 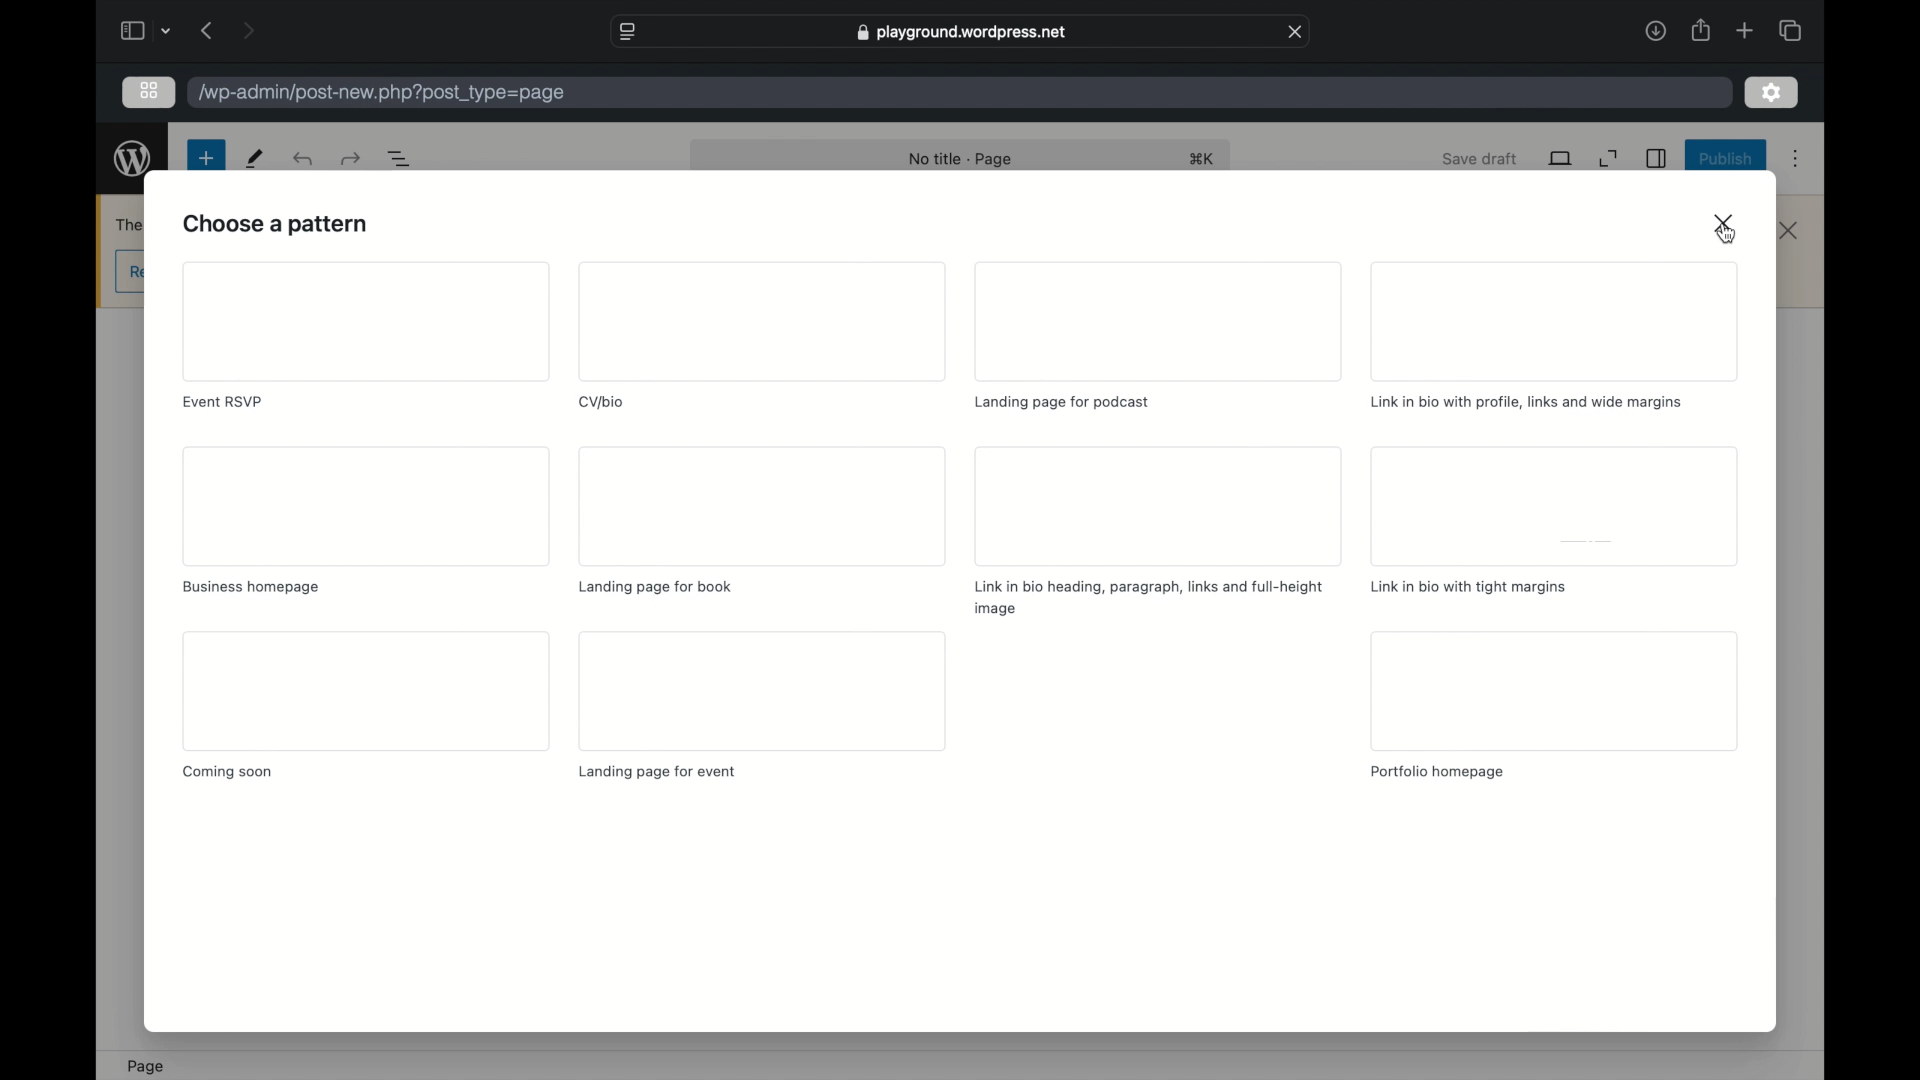 What do you see at coordinates (1528, 403) in the screenshot?
I see `link in bio` at bounding box center [1528, 403].